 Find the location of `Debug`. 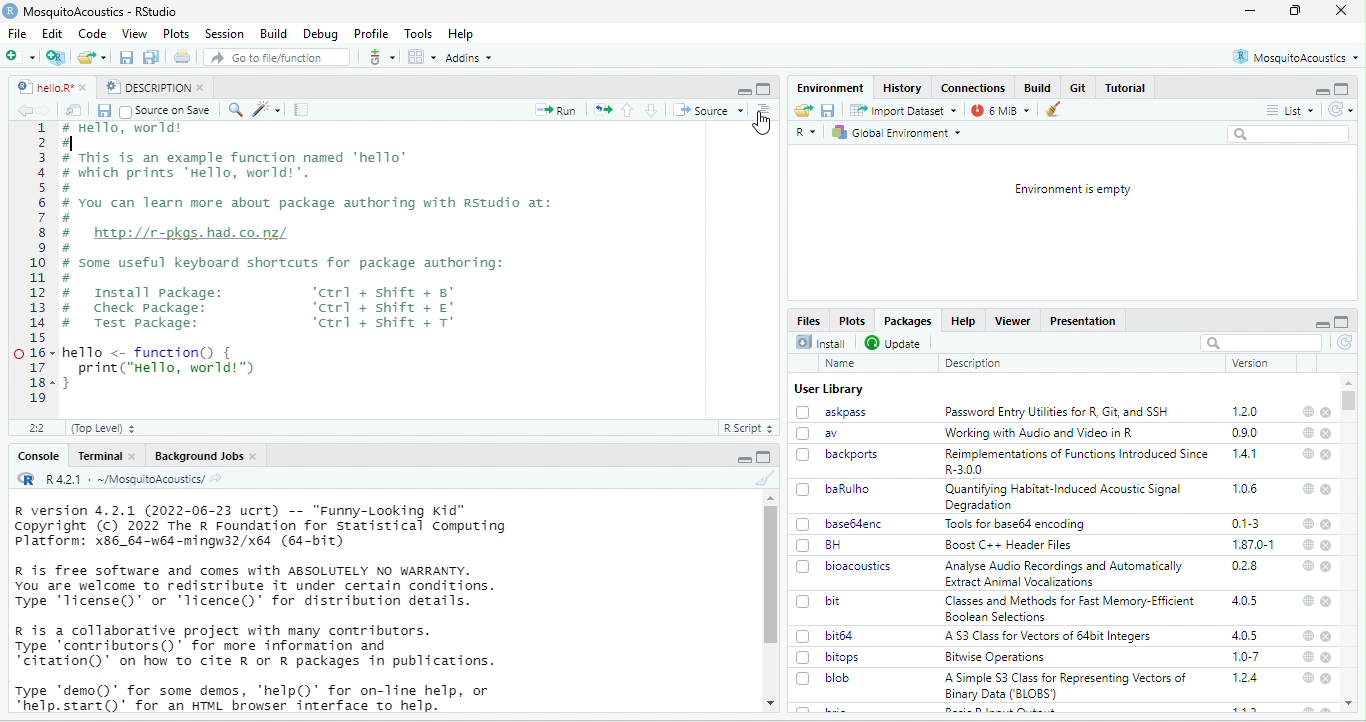

Debug is located at coordinates (321, 35).